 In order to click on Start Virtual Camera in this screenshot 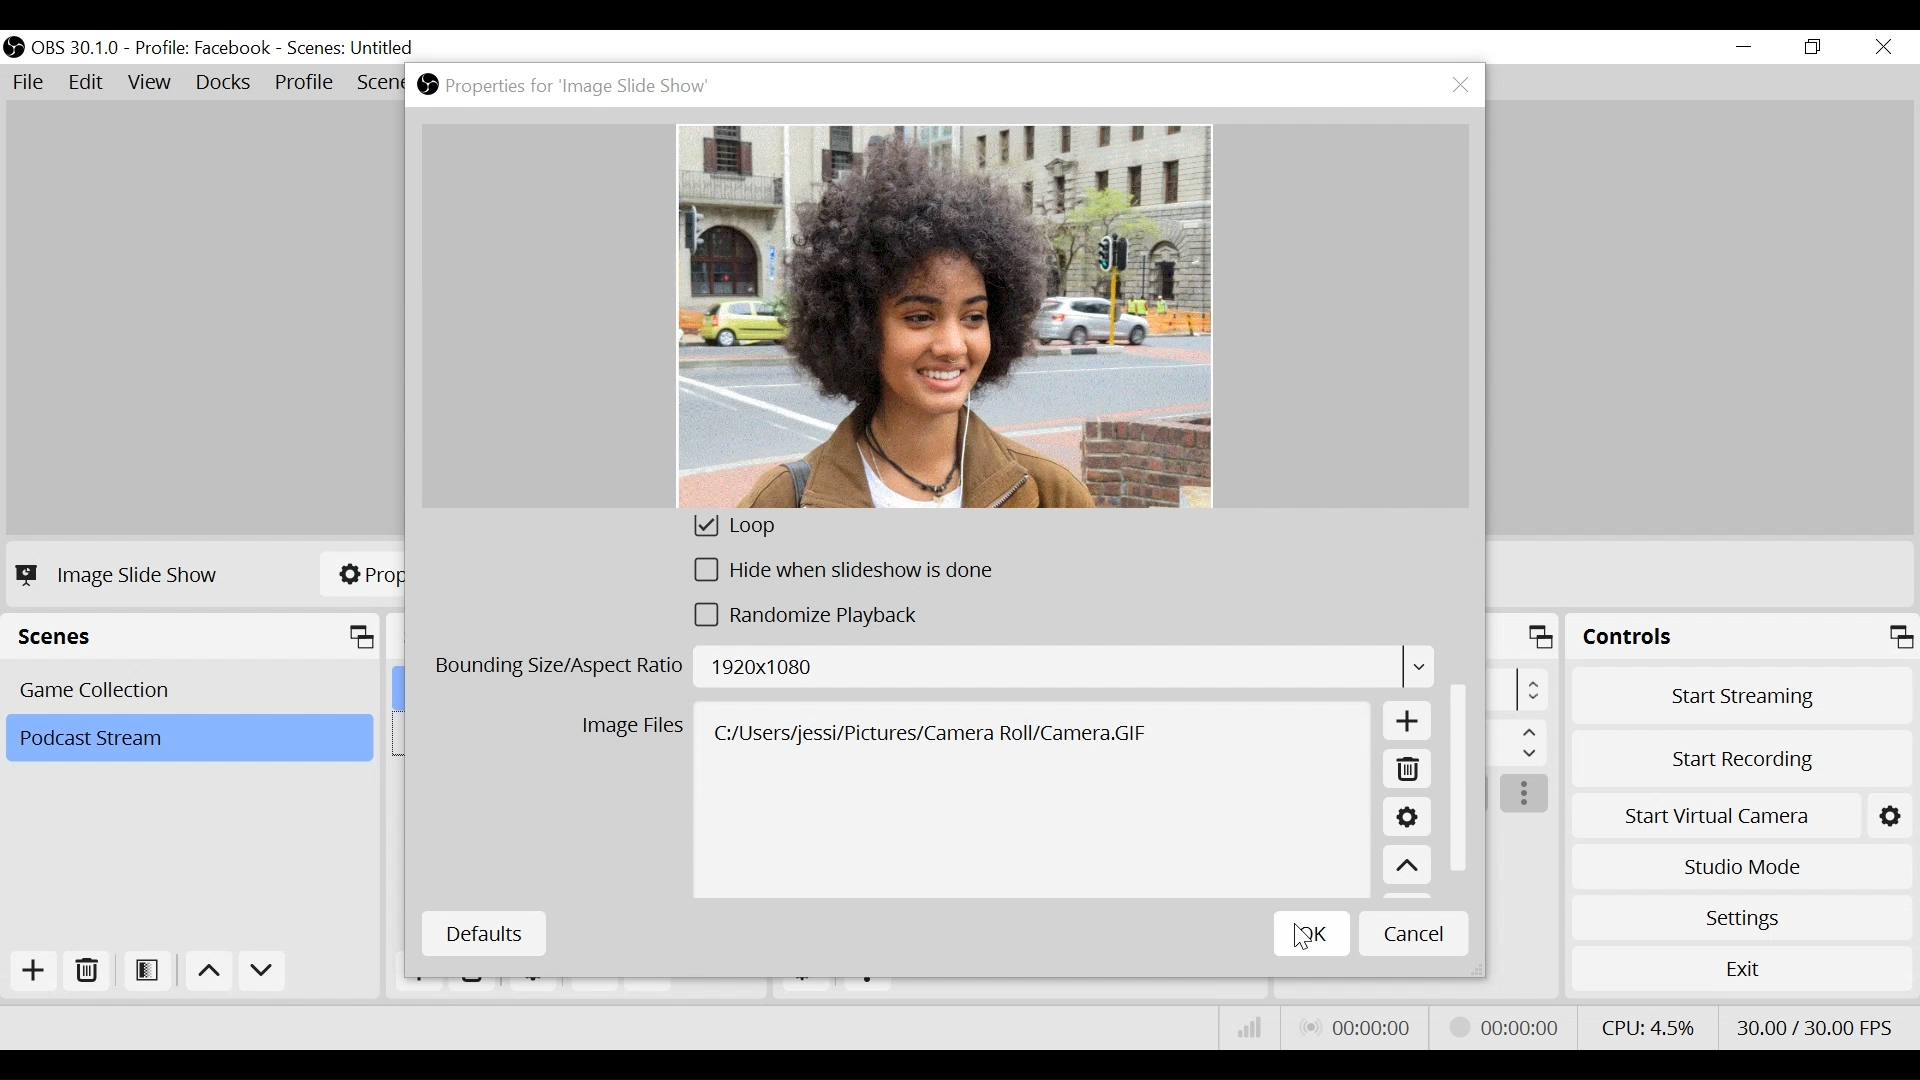, I will do `click(1742, 812)`.